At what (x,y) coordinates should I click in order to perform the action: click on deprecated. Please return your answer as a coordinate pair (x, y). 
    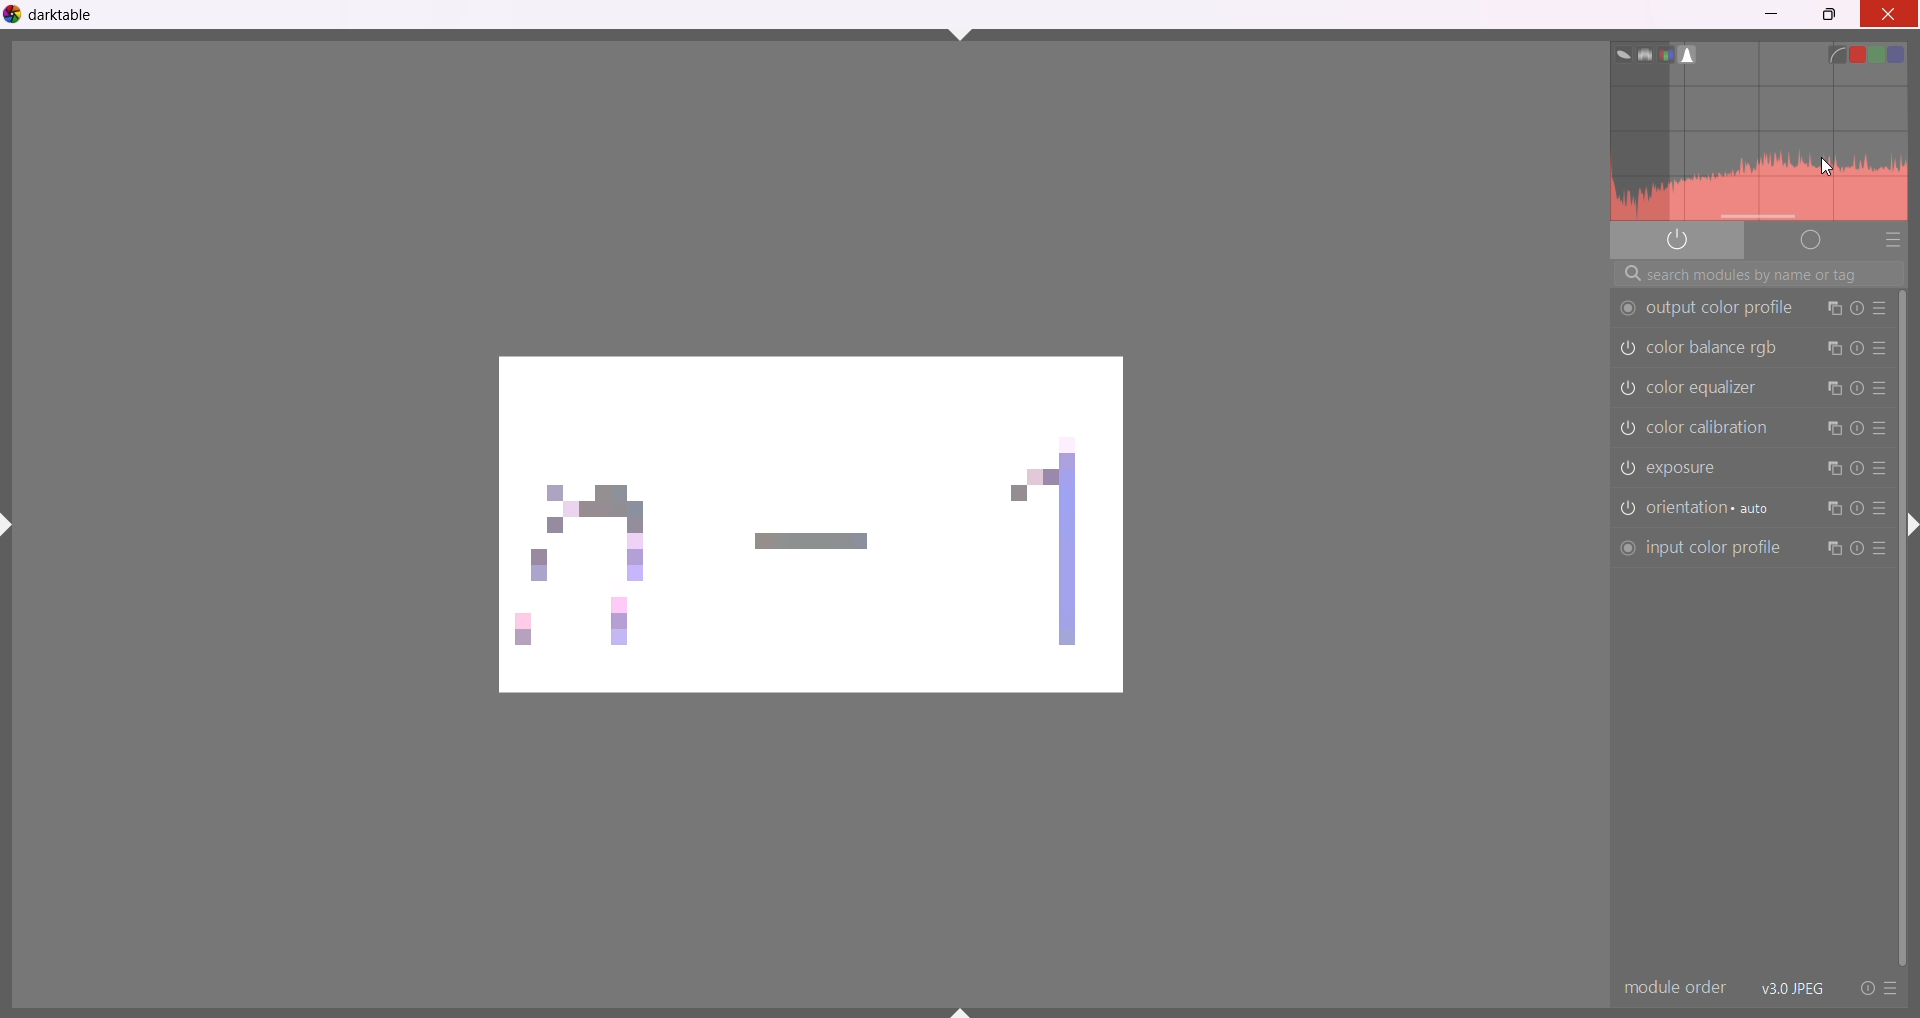
    Looking at the image, I should click on (1810, 238).